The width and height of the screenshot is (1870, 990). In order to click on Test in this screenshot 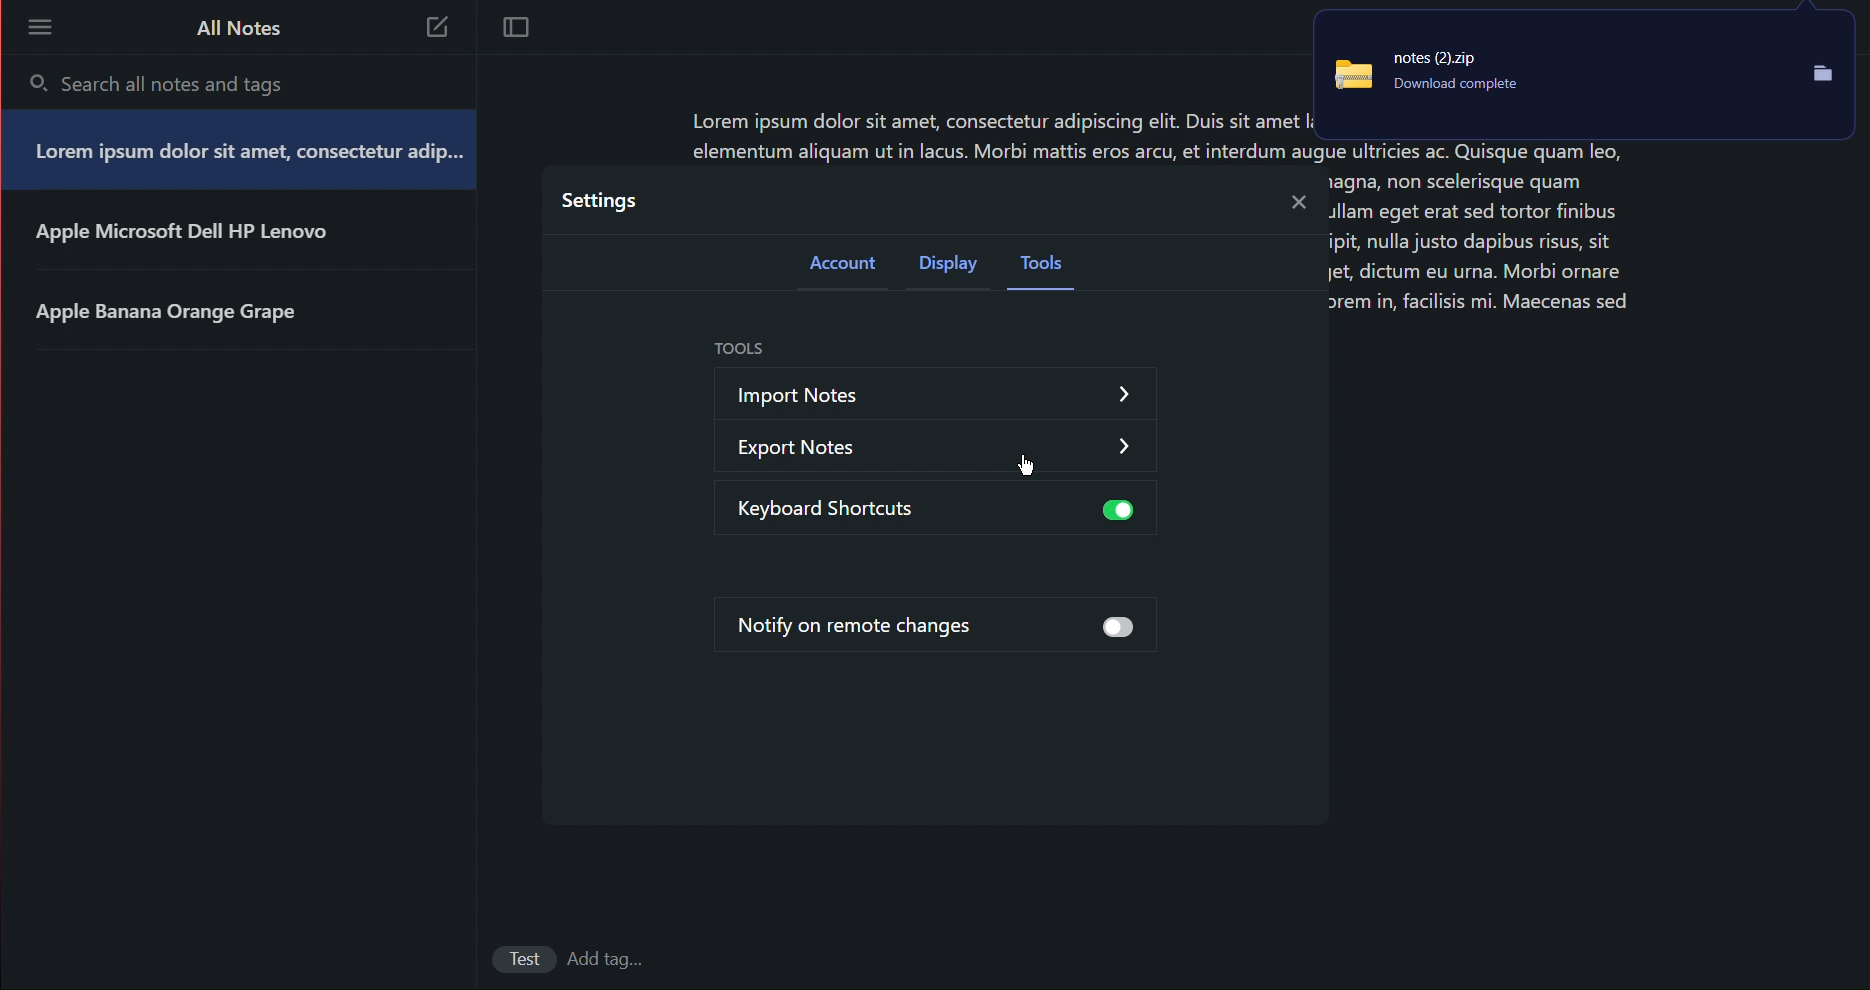, I will do `click(524, 960)`.